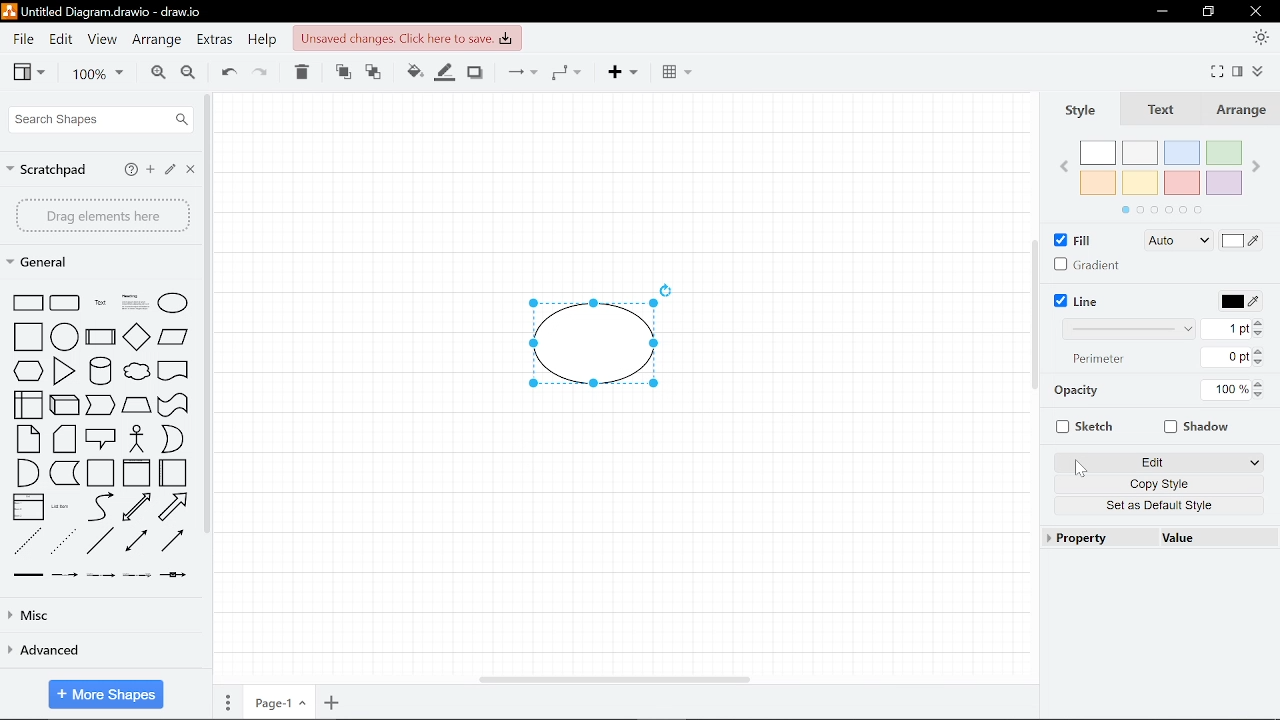 The width and height of the screenshot is (1280, 720). I want to click on and, so click(27, 474).